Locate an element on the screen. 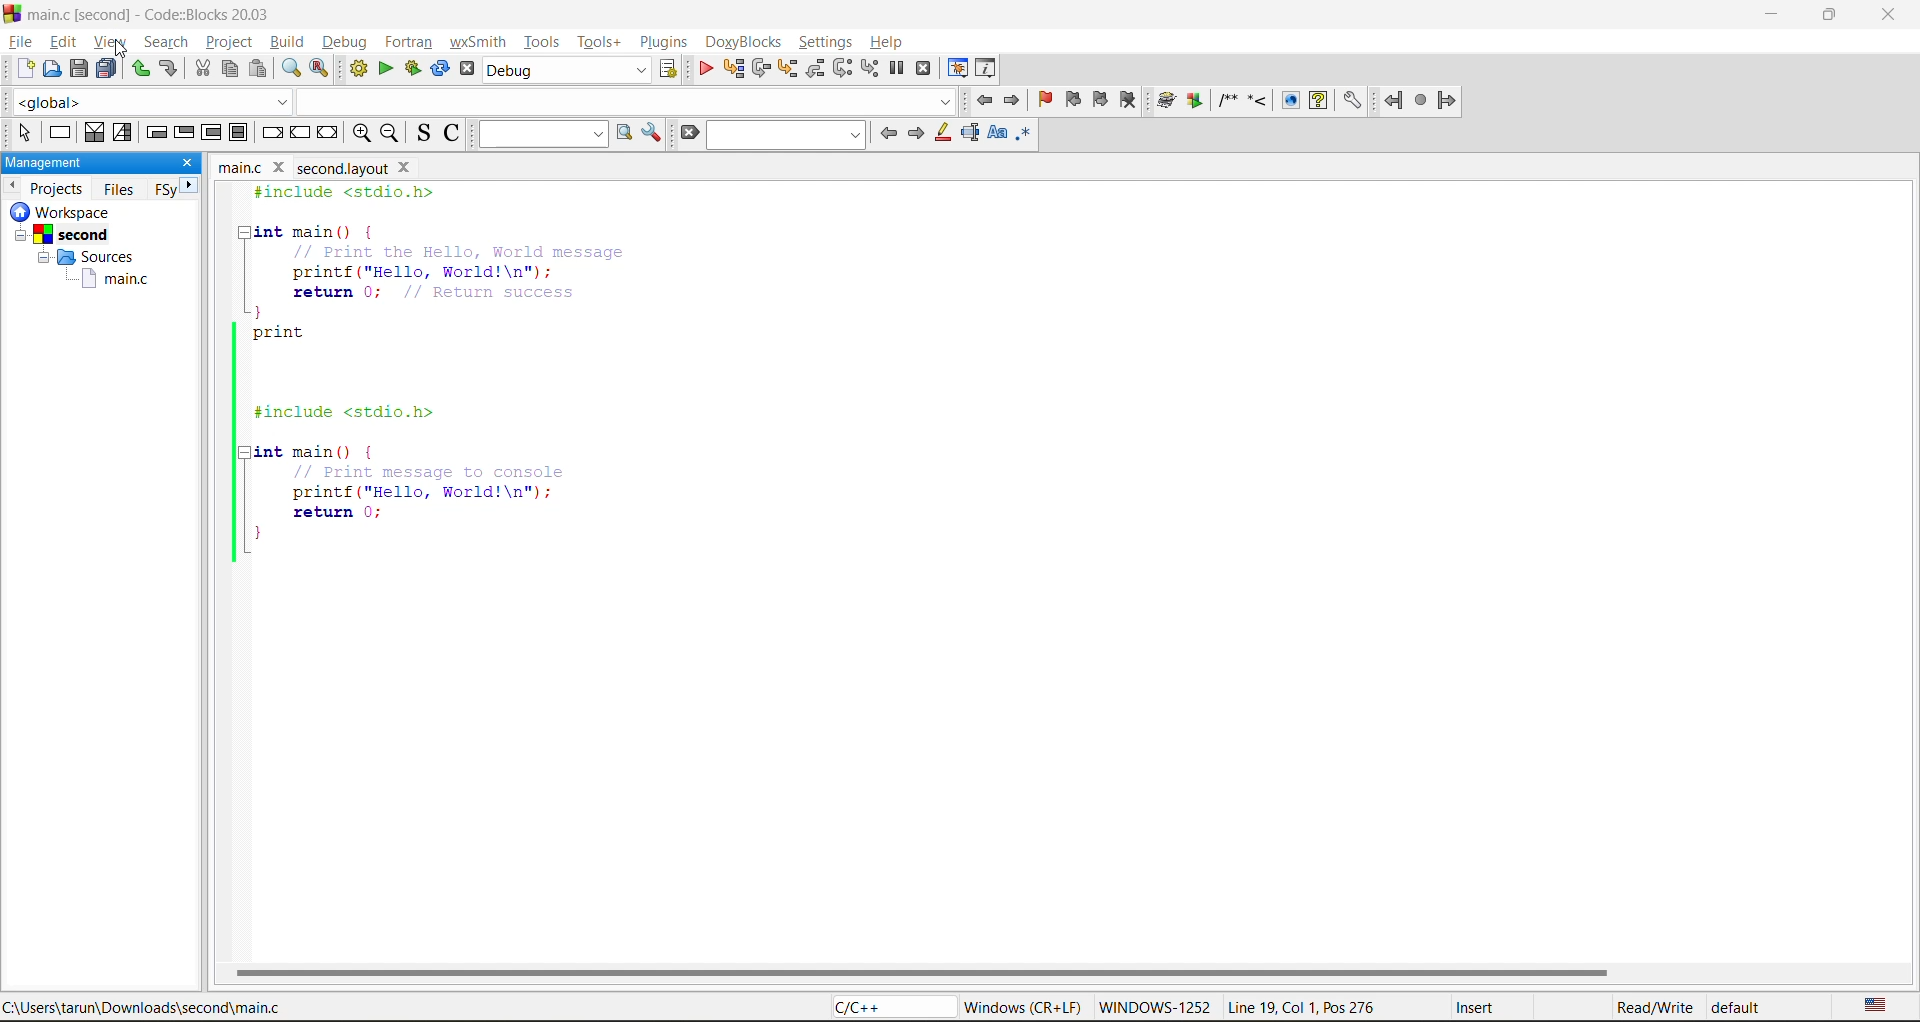 The image size is (1920, 1022). code editor is located at coordinates (508, 375).